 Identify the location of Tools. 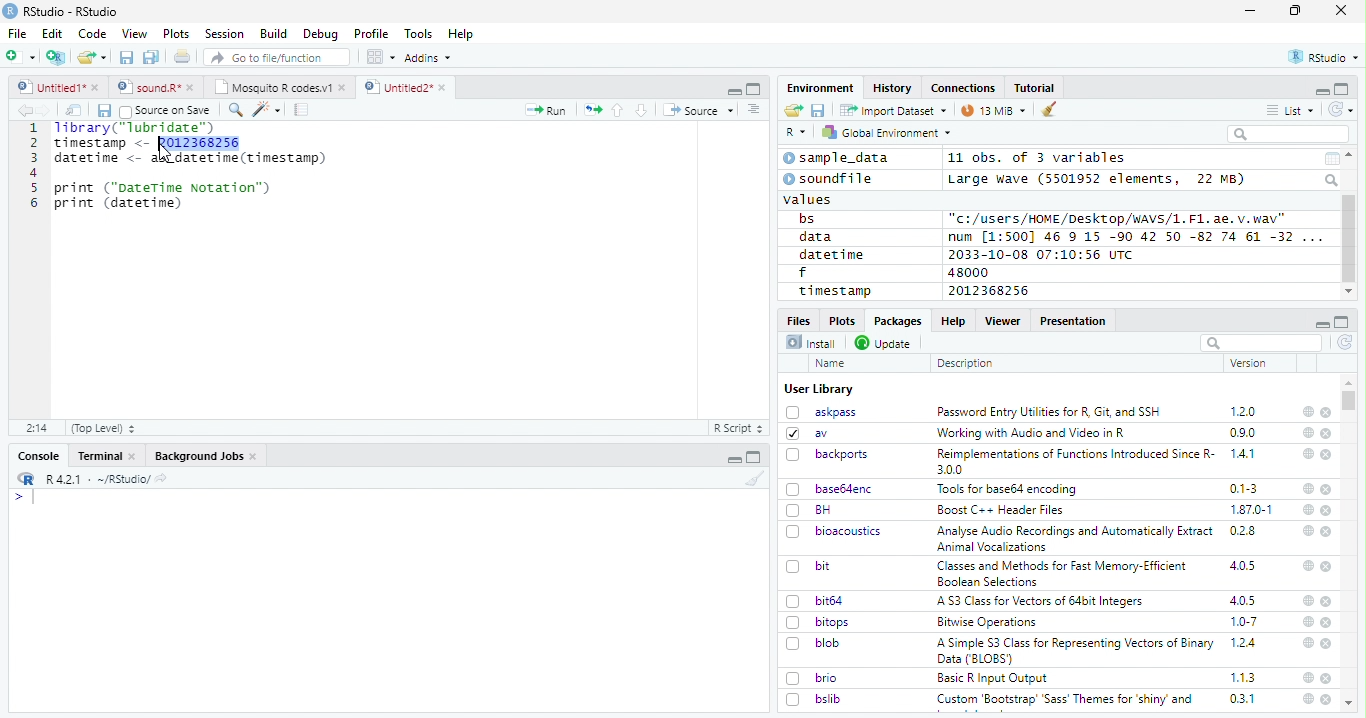
(417, 34).